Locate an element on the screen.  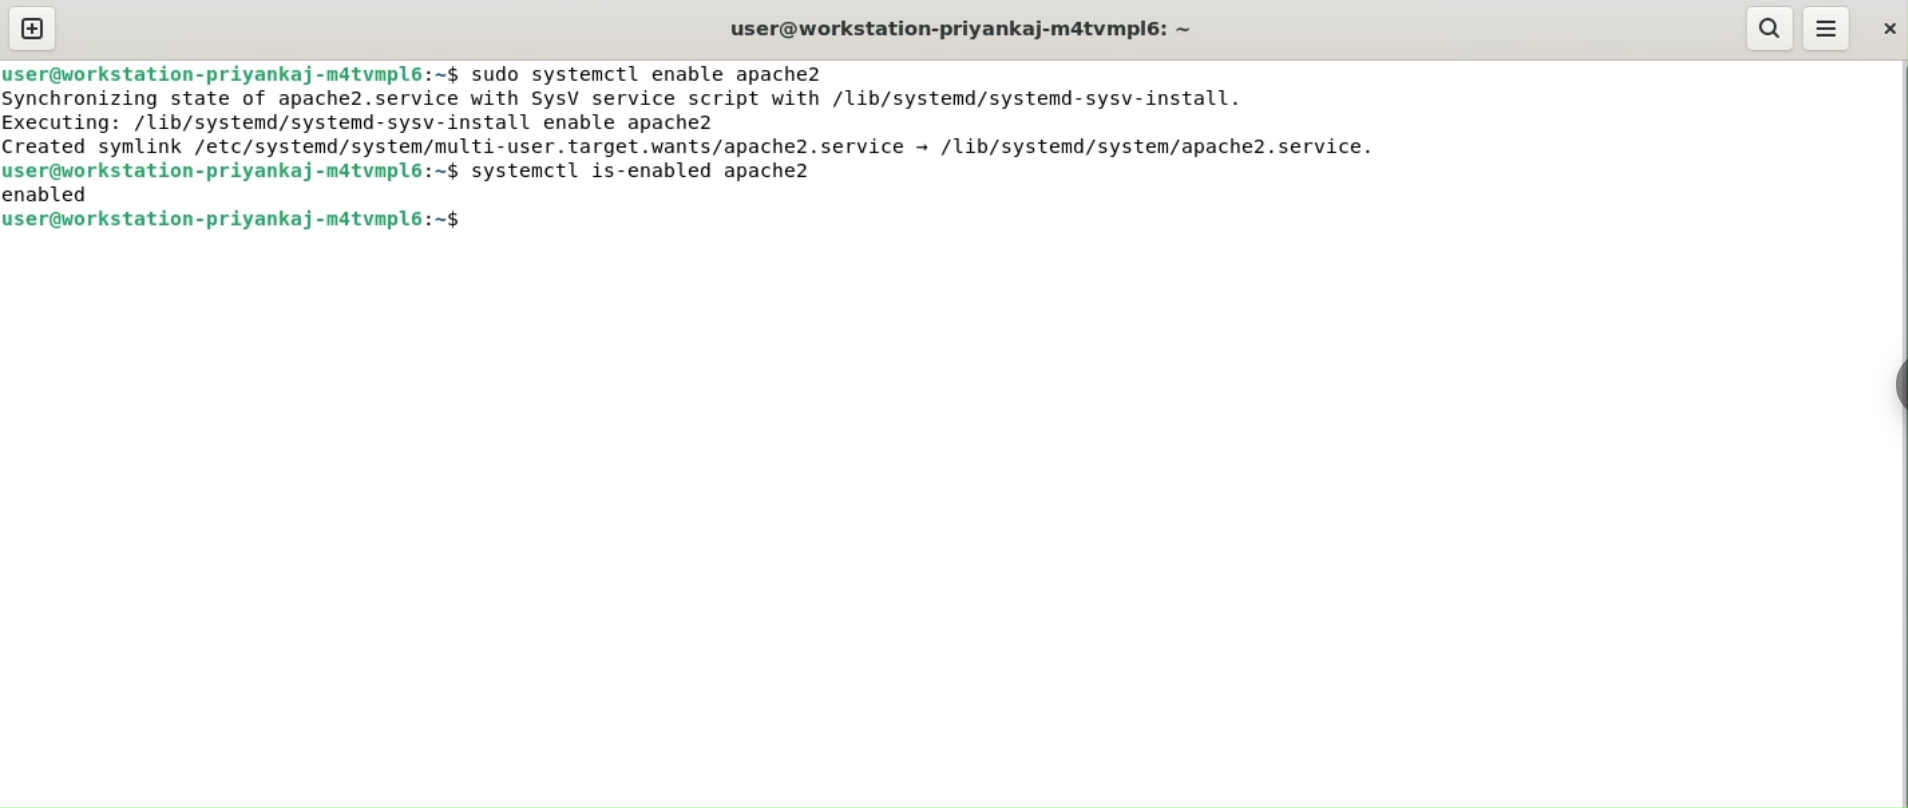
user@workstation-priyankaj-m4tvmpl6:~ is located at coordinates (957, 28).